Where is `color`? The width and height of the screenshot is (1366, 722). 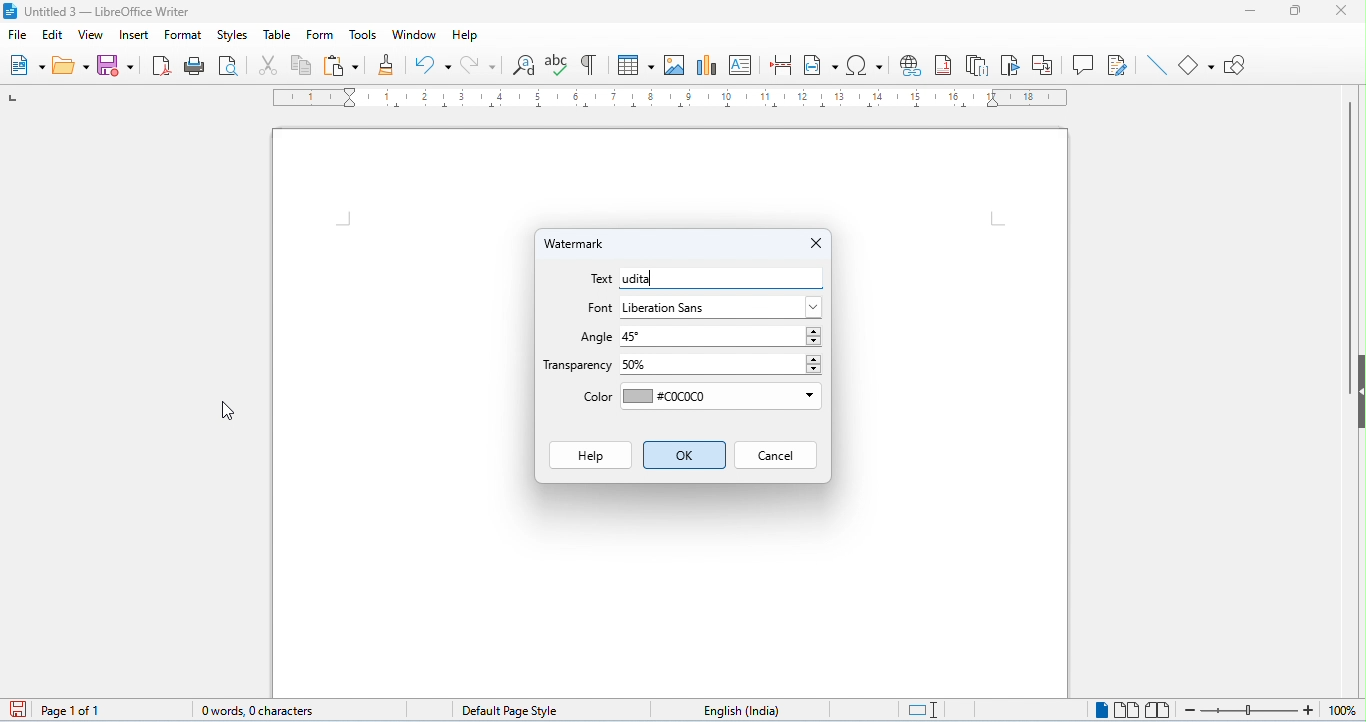
color is located at coordinates (594, 399).